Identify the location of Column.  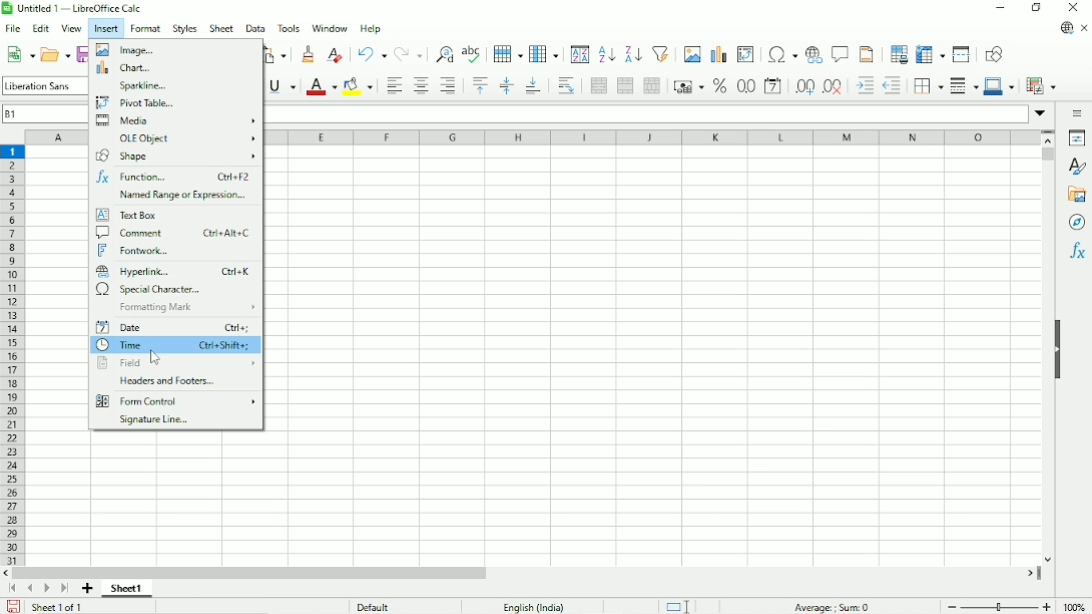
(544, 52).